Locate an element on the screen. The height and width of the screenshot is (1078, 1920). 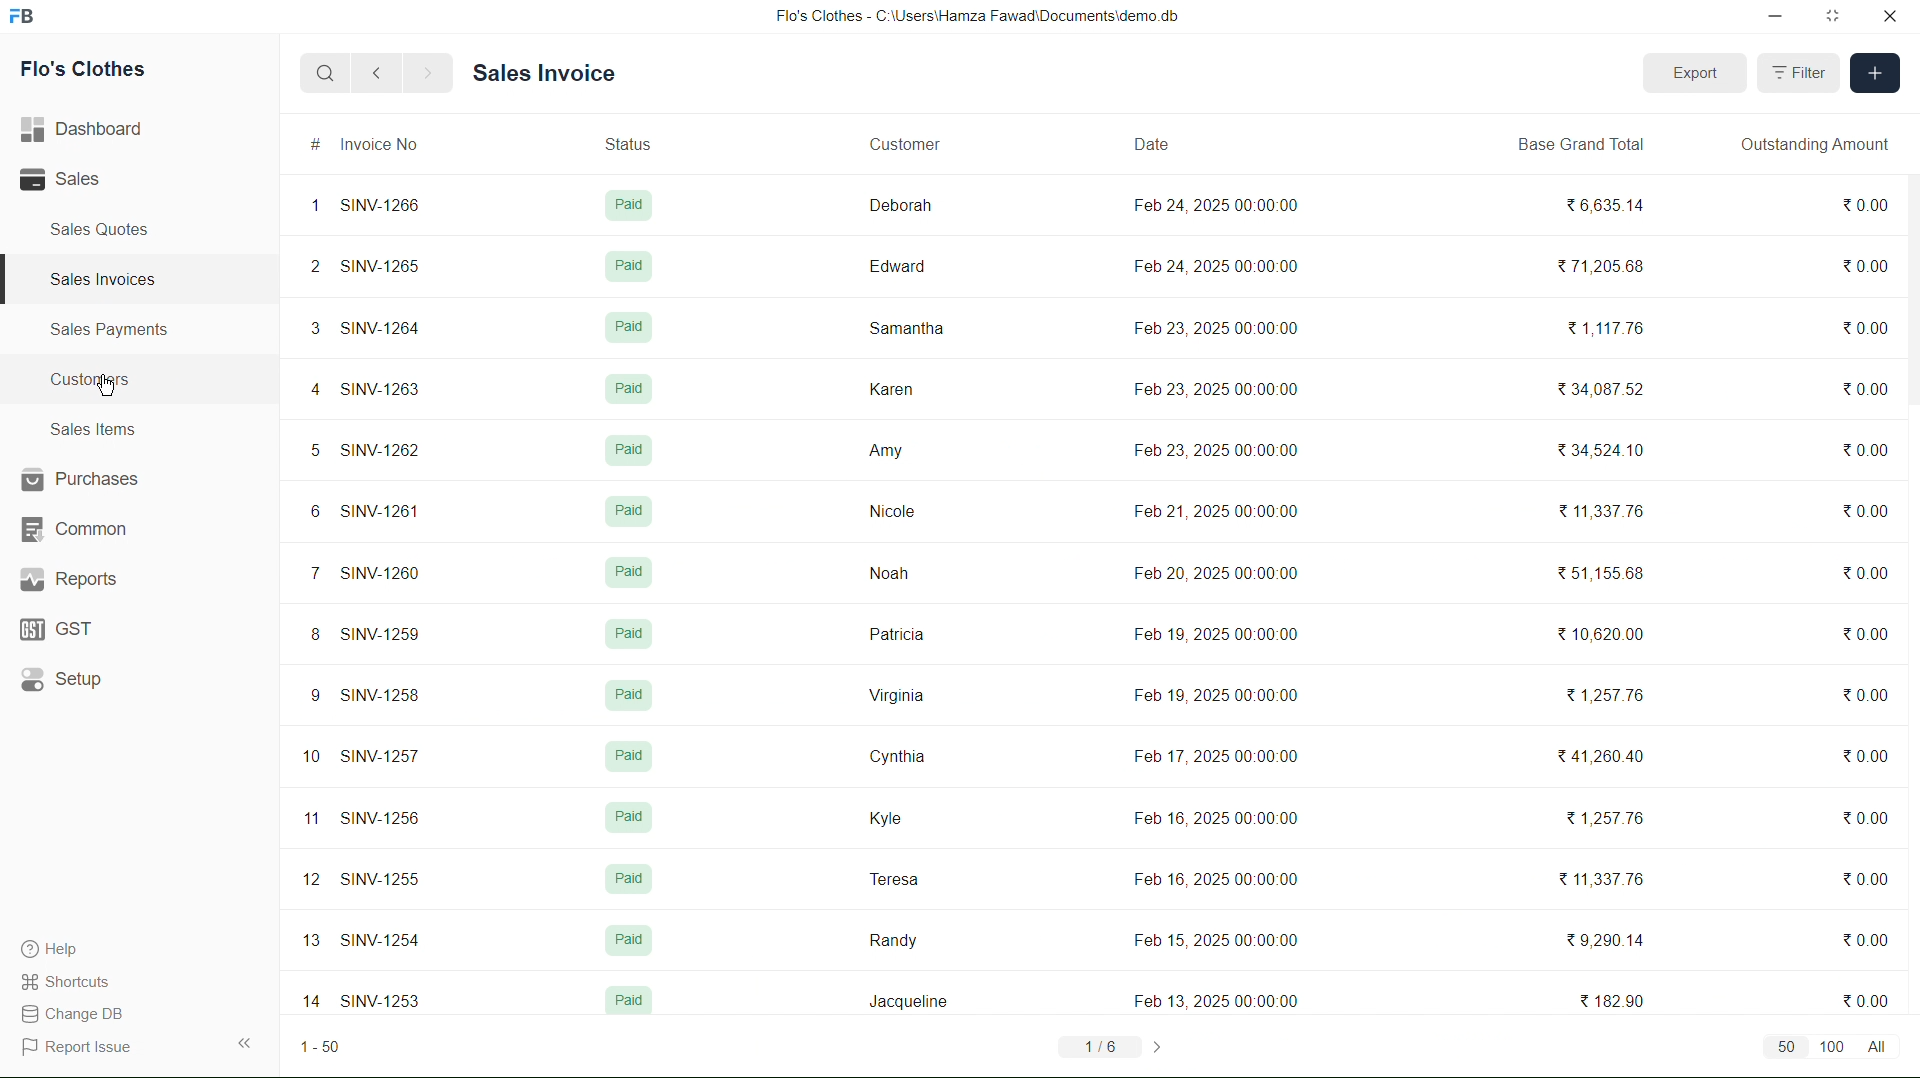
SINV-1262 is located at coordinates (377, 446).